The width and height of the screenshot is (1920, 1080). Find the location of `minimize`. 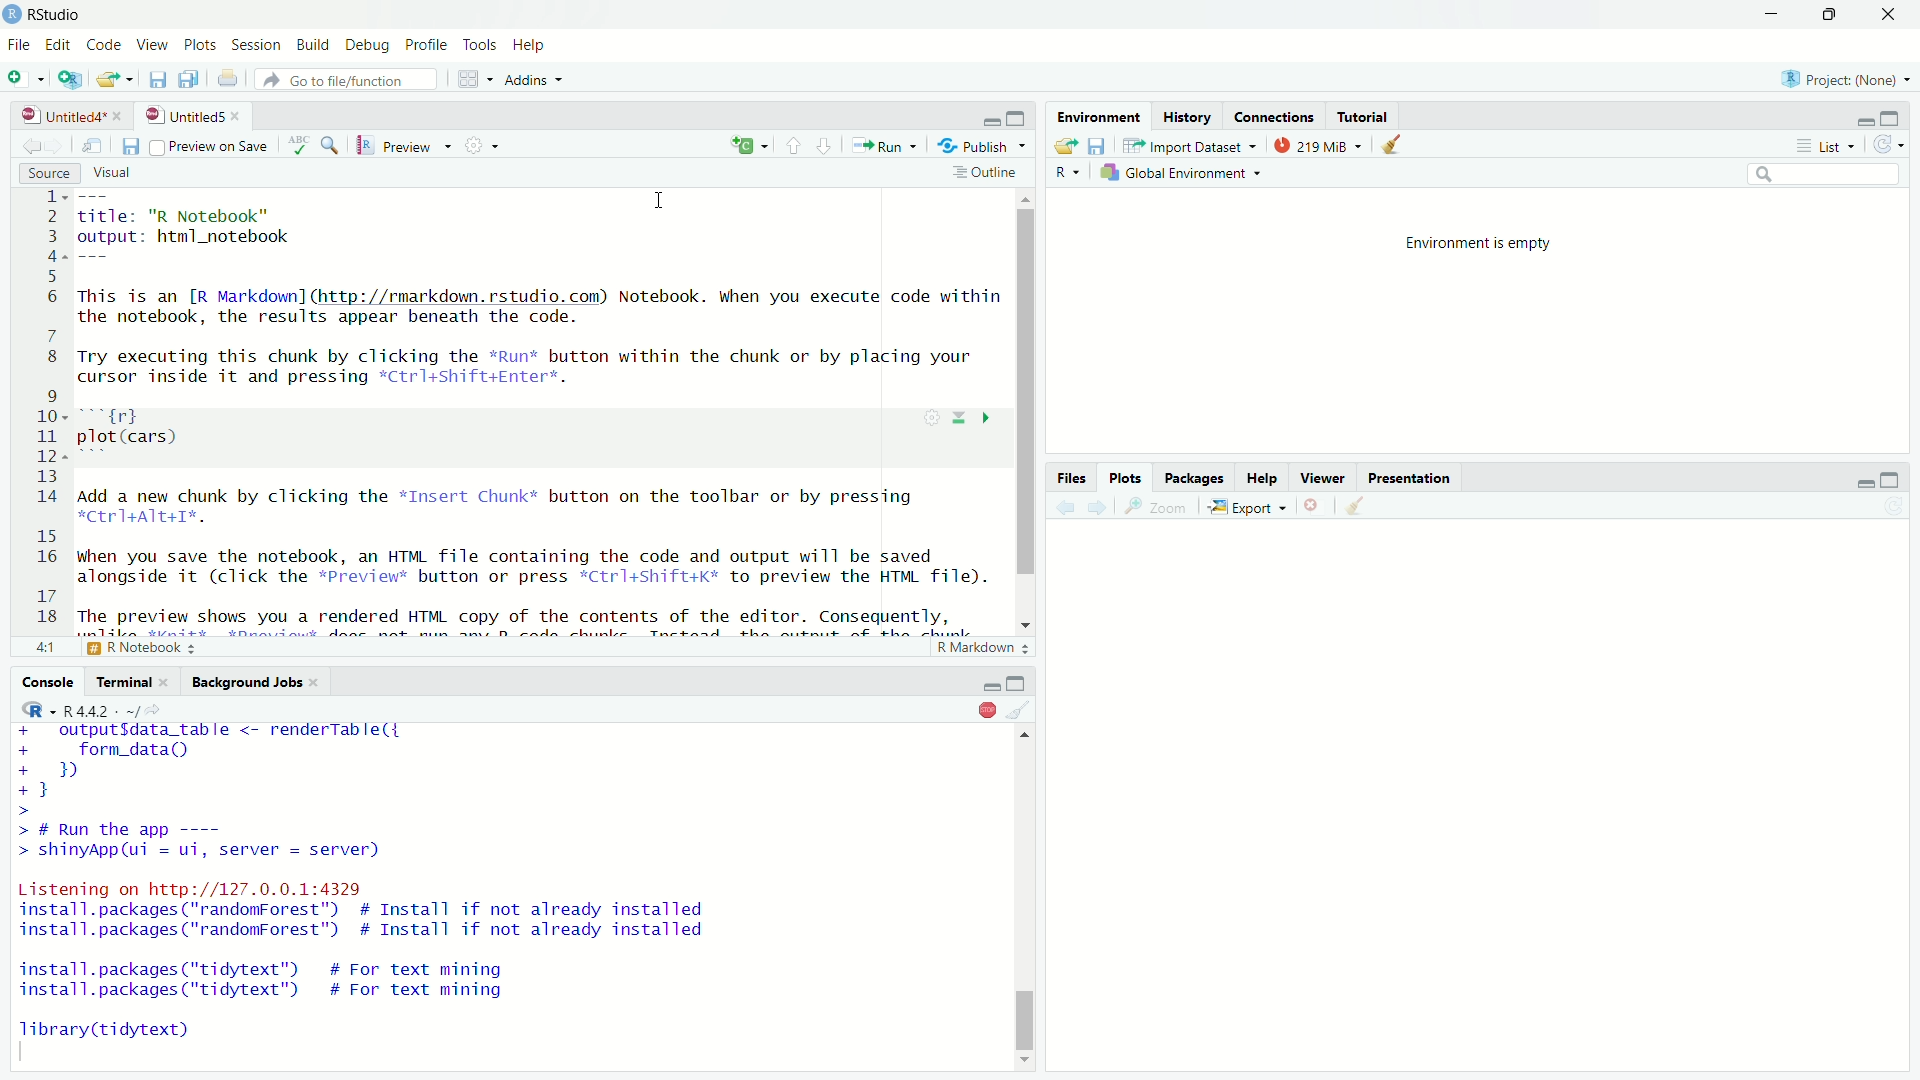

minimize is located at coordinates (1019, 682).